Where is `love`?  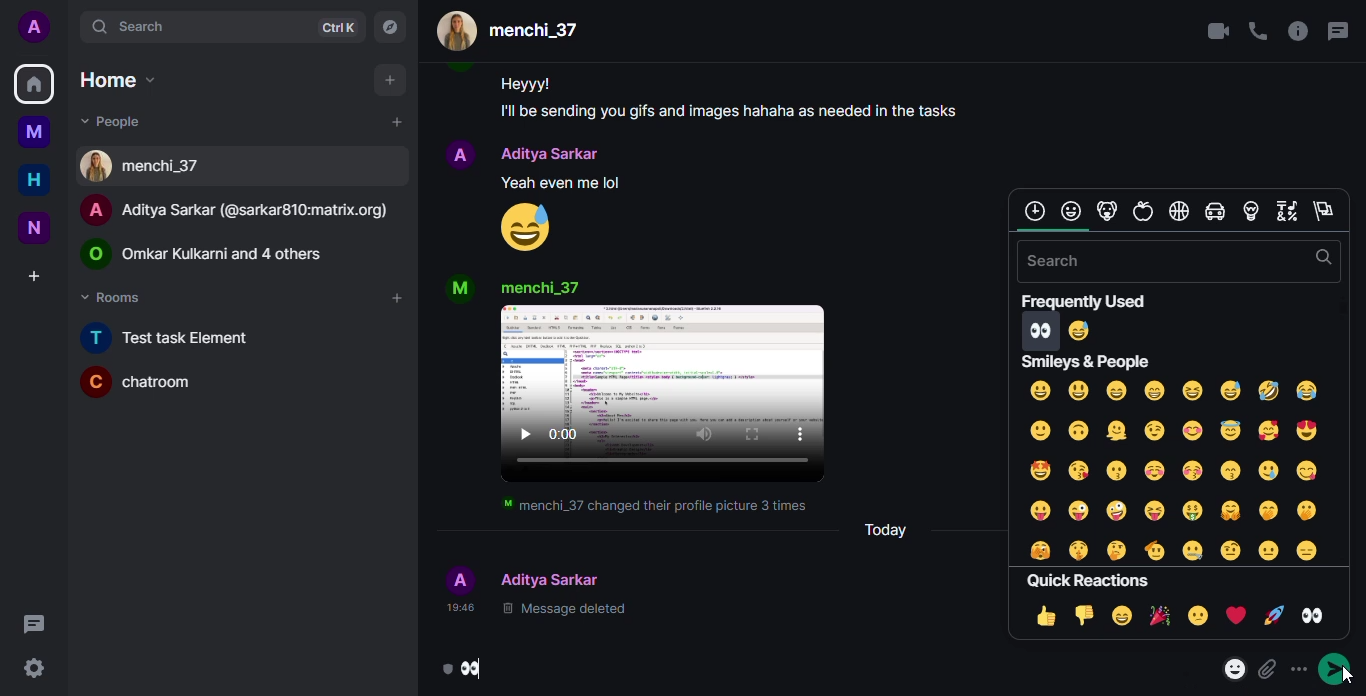 love is located at coordinates (1234, 617).